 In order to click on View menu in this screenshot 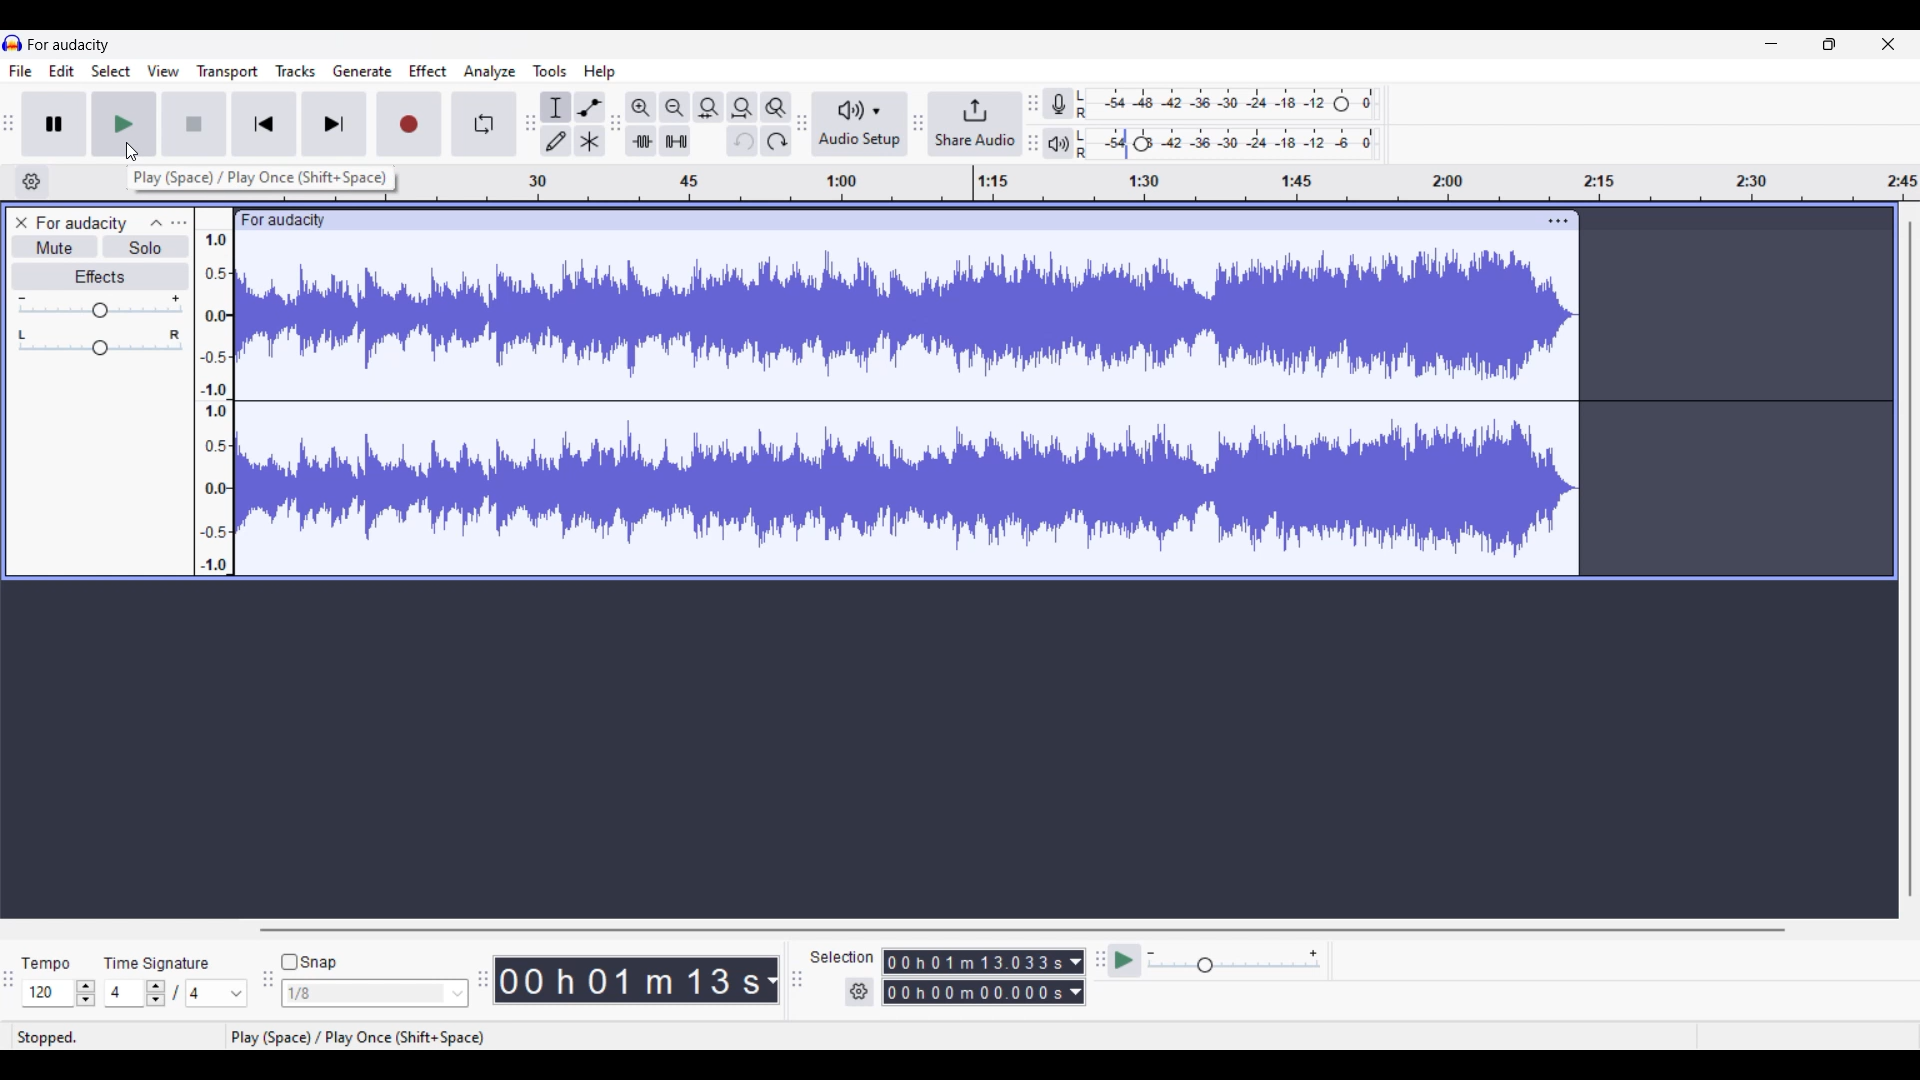, I will do `click(163, 69)`.